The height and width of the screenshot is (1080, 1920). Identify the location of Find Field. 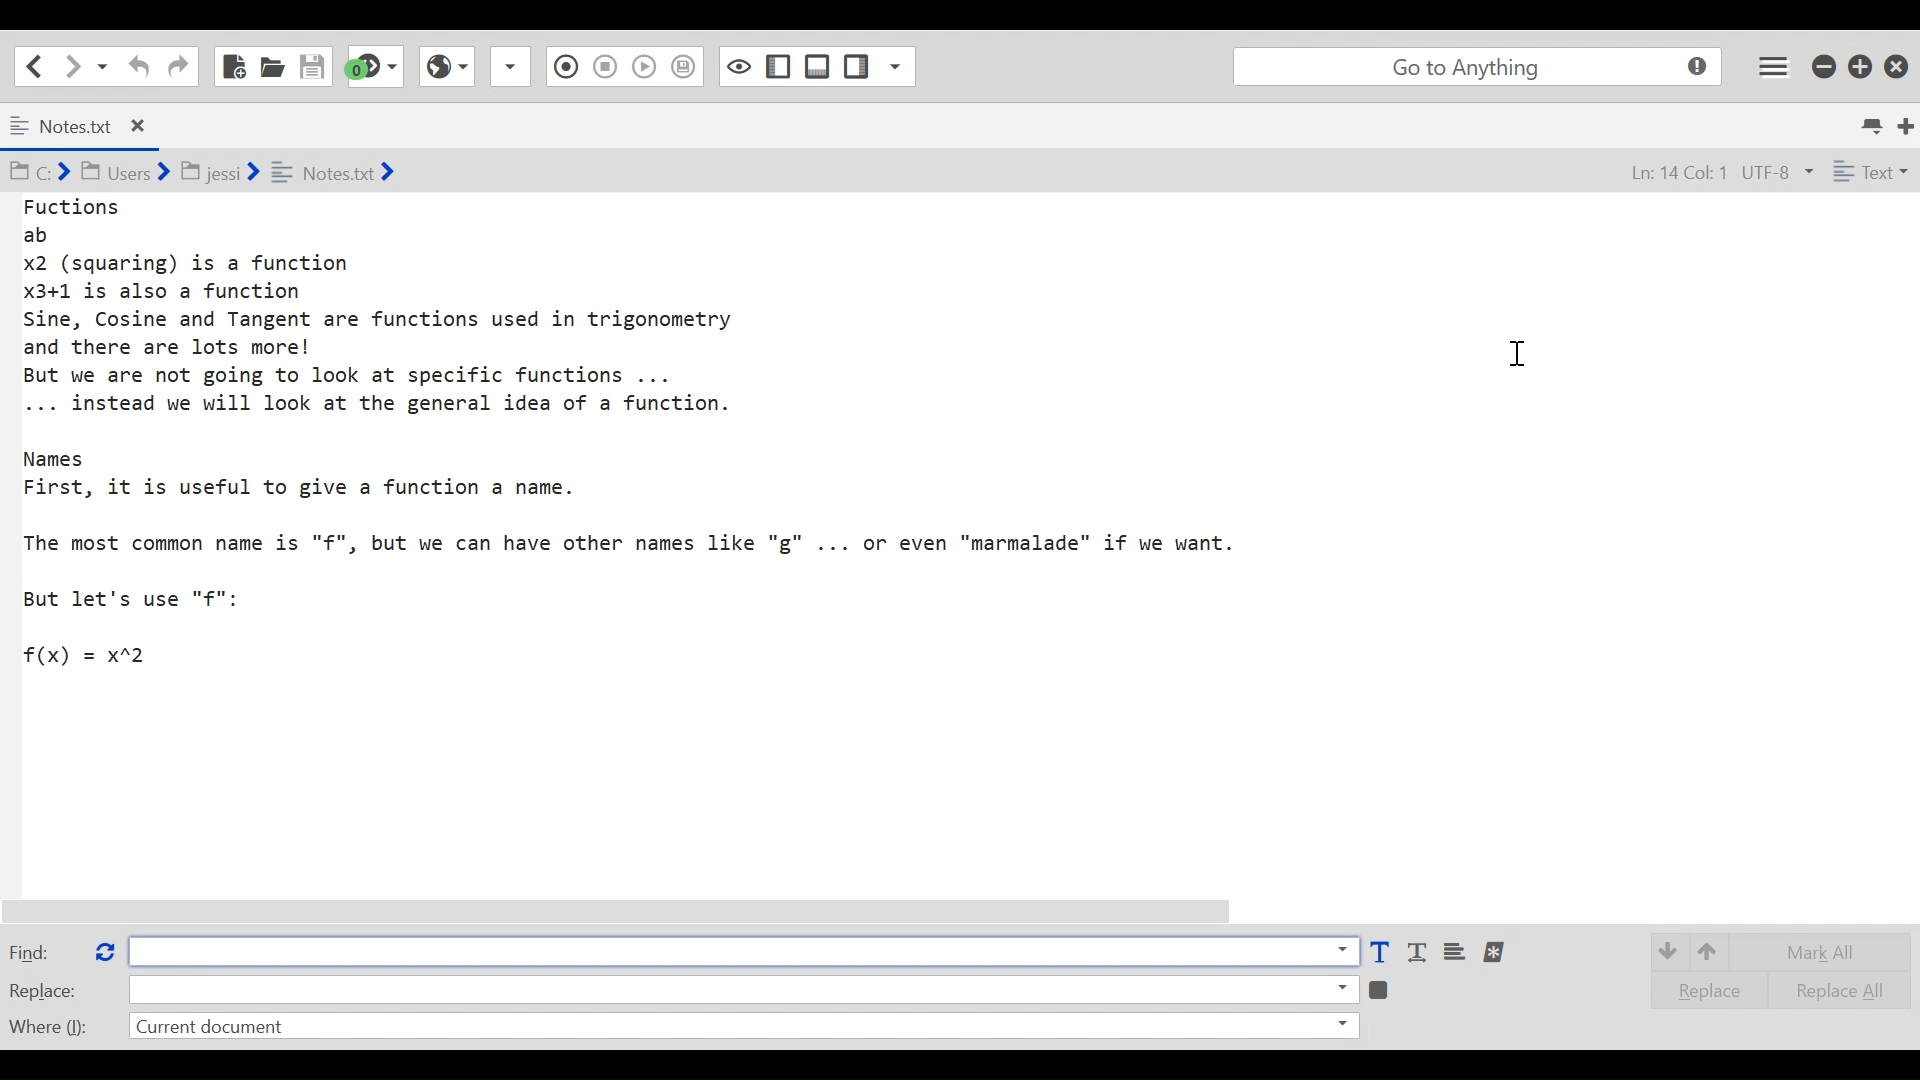
(737, 951).